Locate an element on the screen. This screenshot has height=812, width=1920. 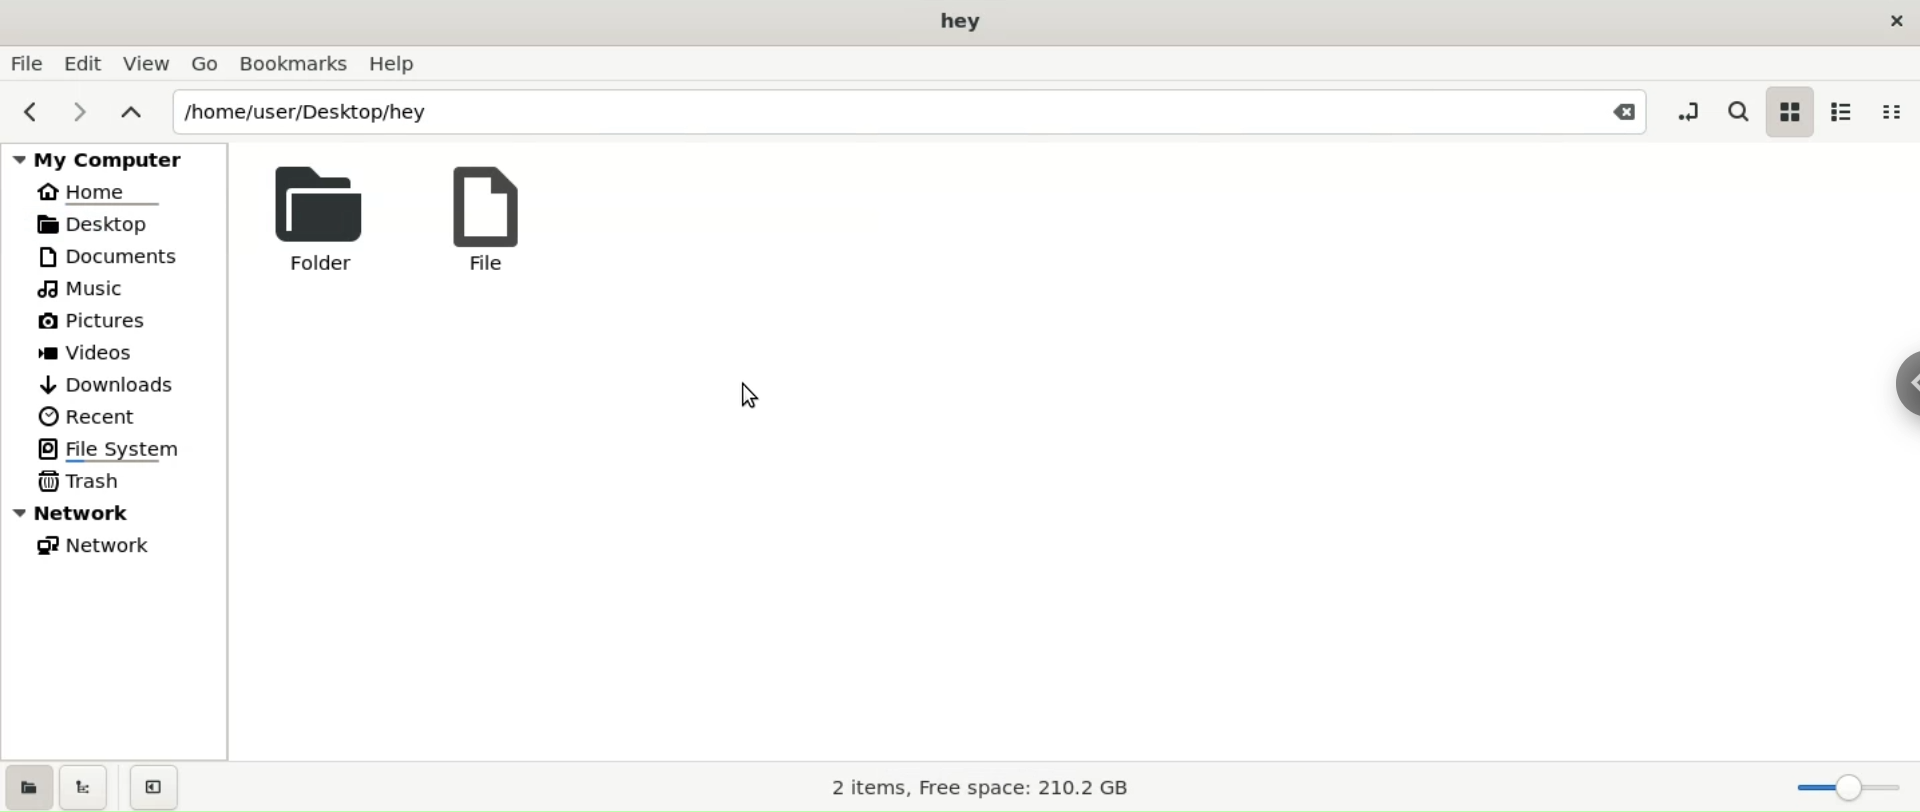
icon view is located at coordinates (1792, 114).